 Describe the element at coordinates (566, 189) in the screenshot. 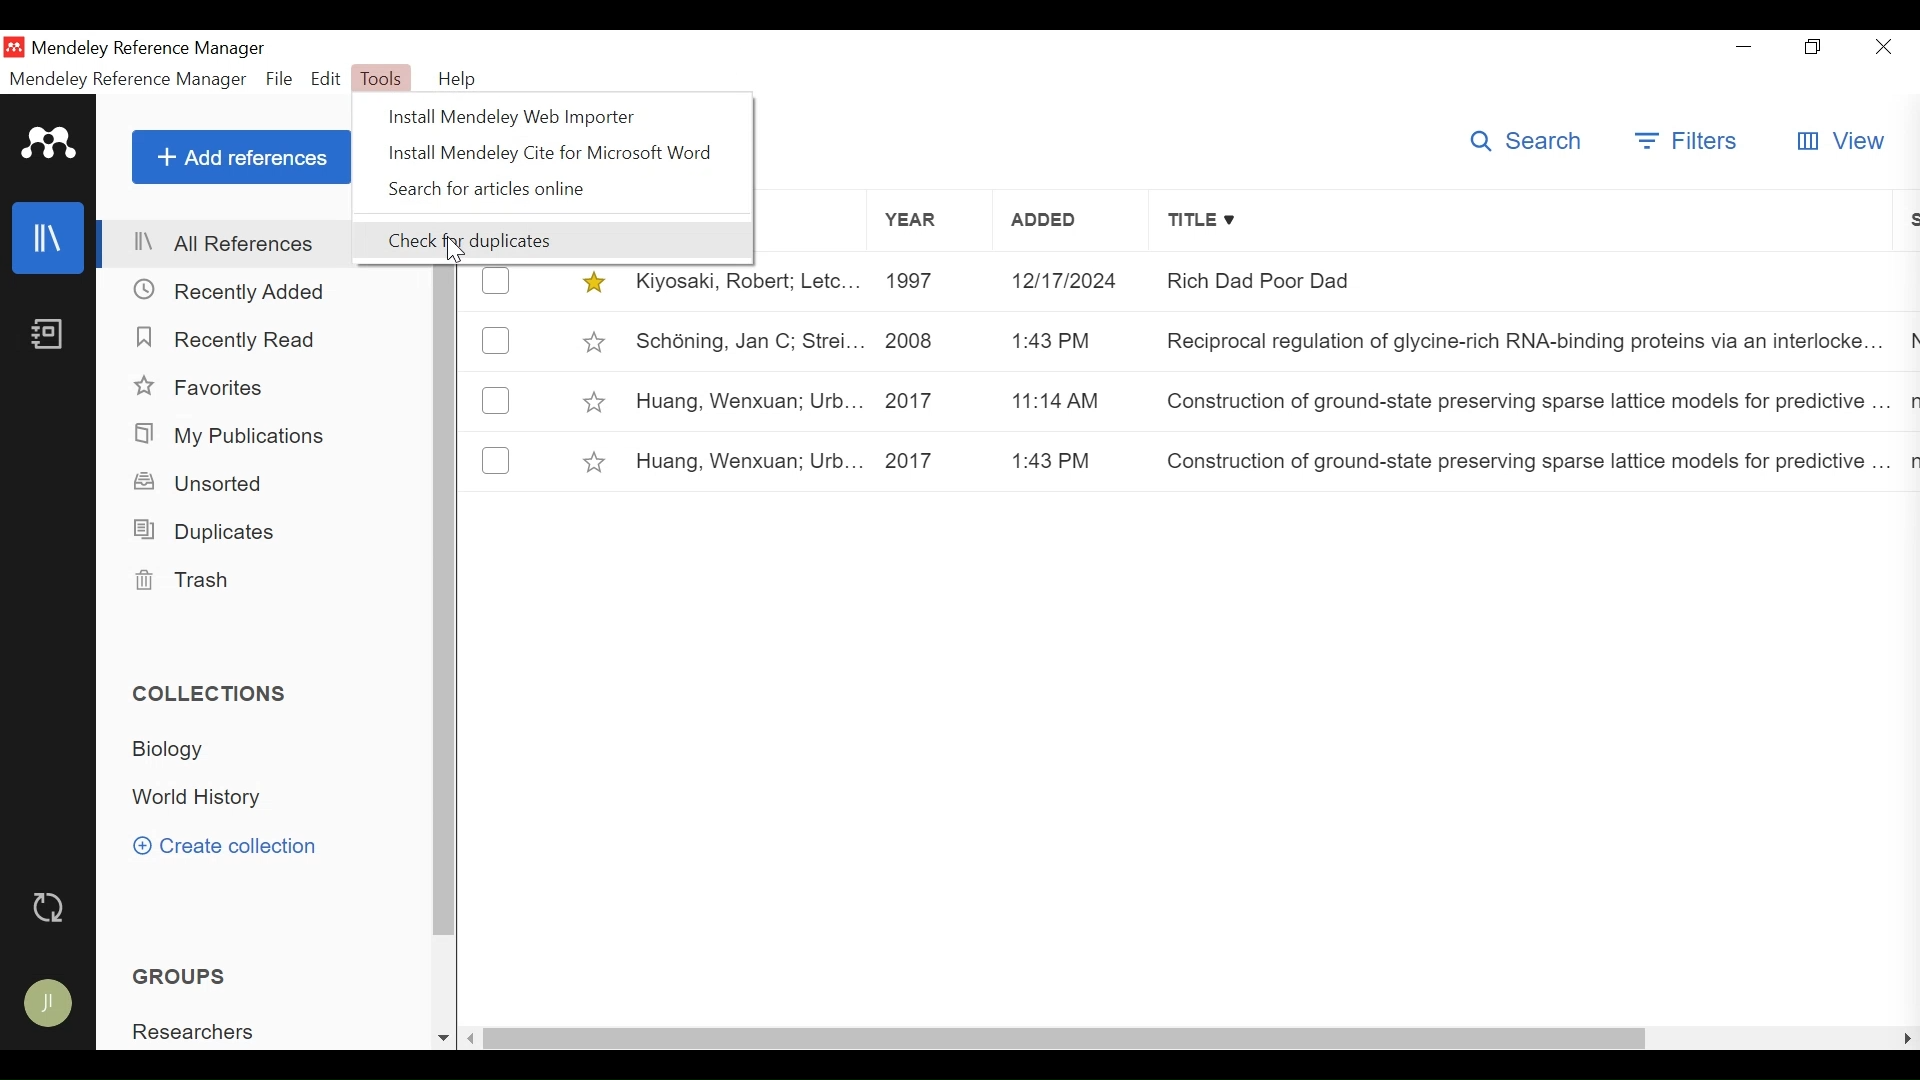

I see `Search for articles` at that location.